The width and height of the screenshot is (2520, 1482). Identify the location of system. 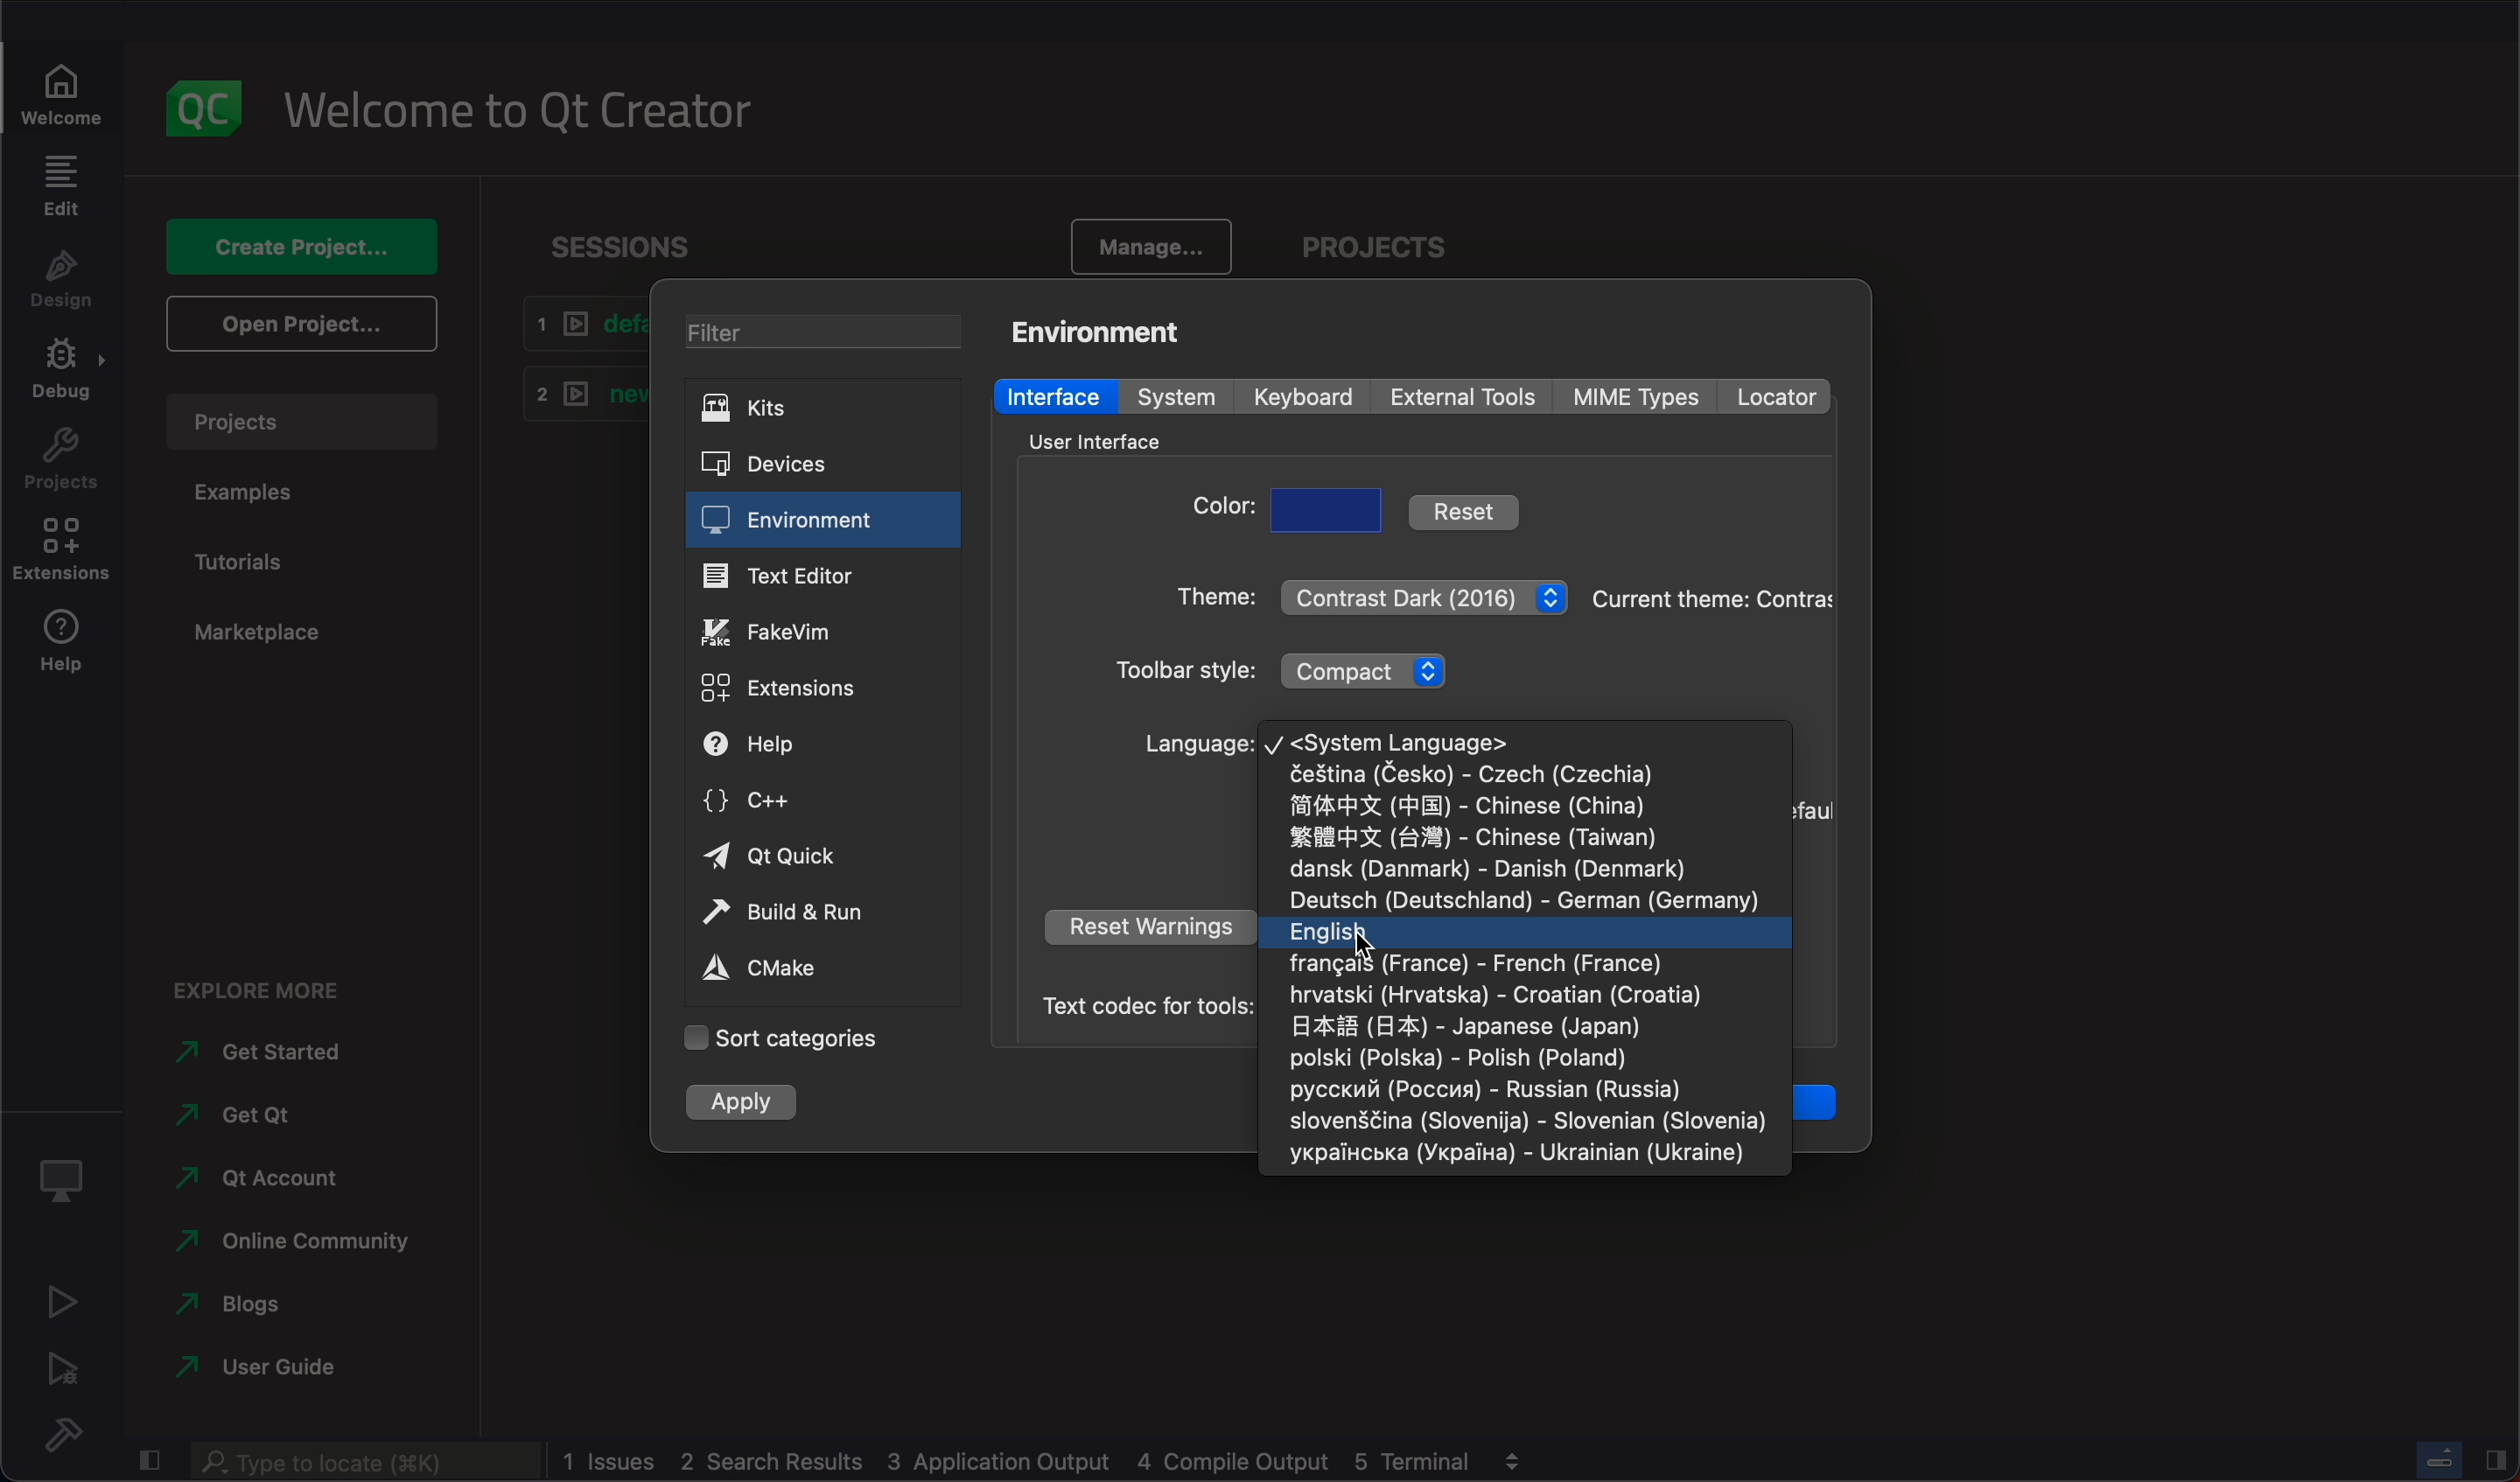
(1173, 397).